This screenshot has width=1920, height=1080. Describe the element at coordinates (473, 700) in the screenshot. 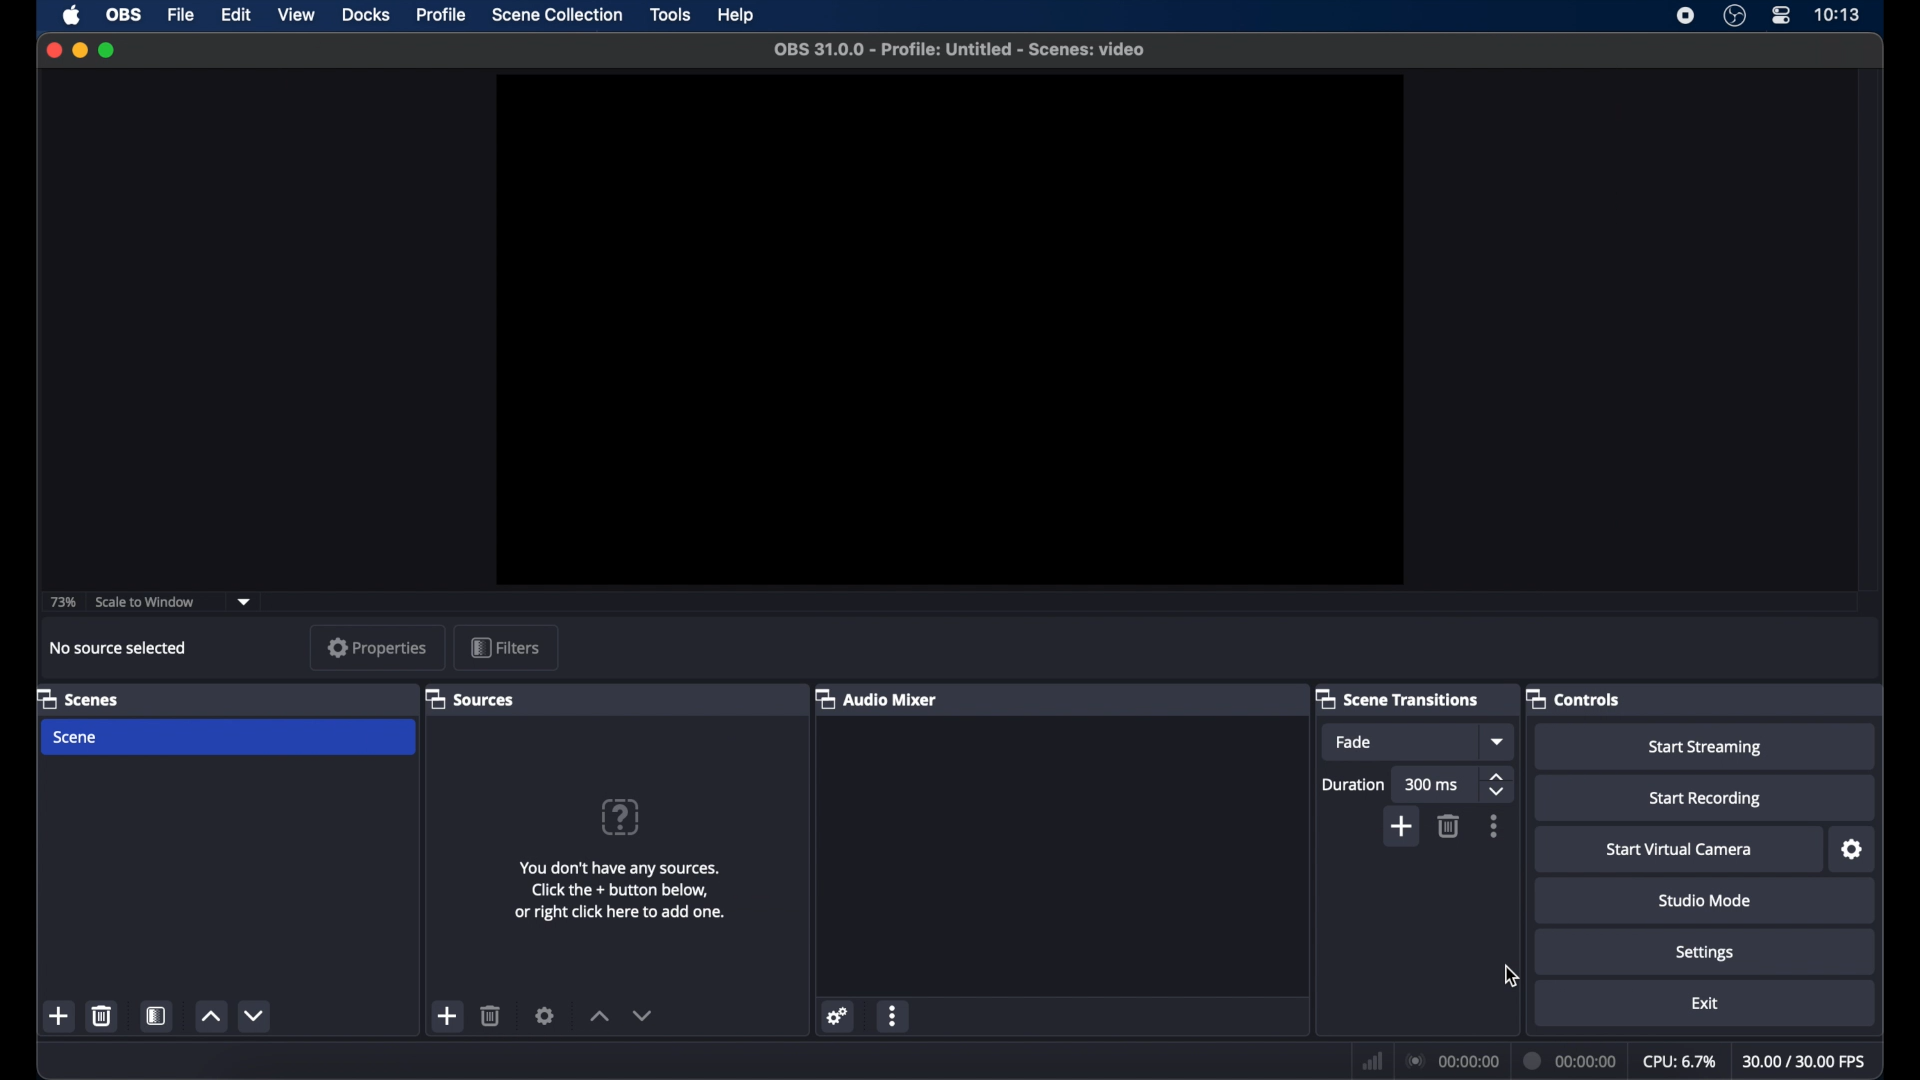

I see `sources` at that location.